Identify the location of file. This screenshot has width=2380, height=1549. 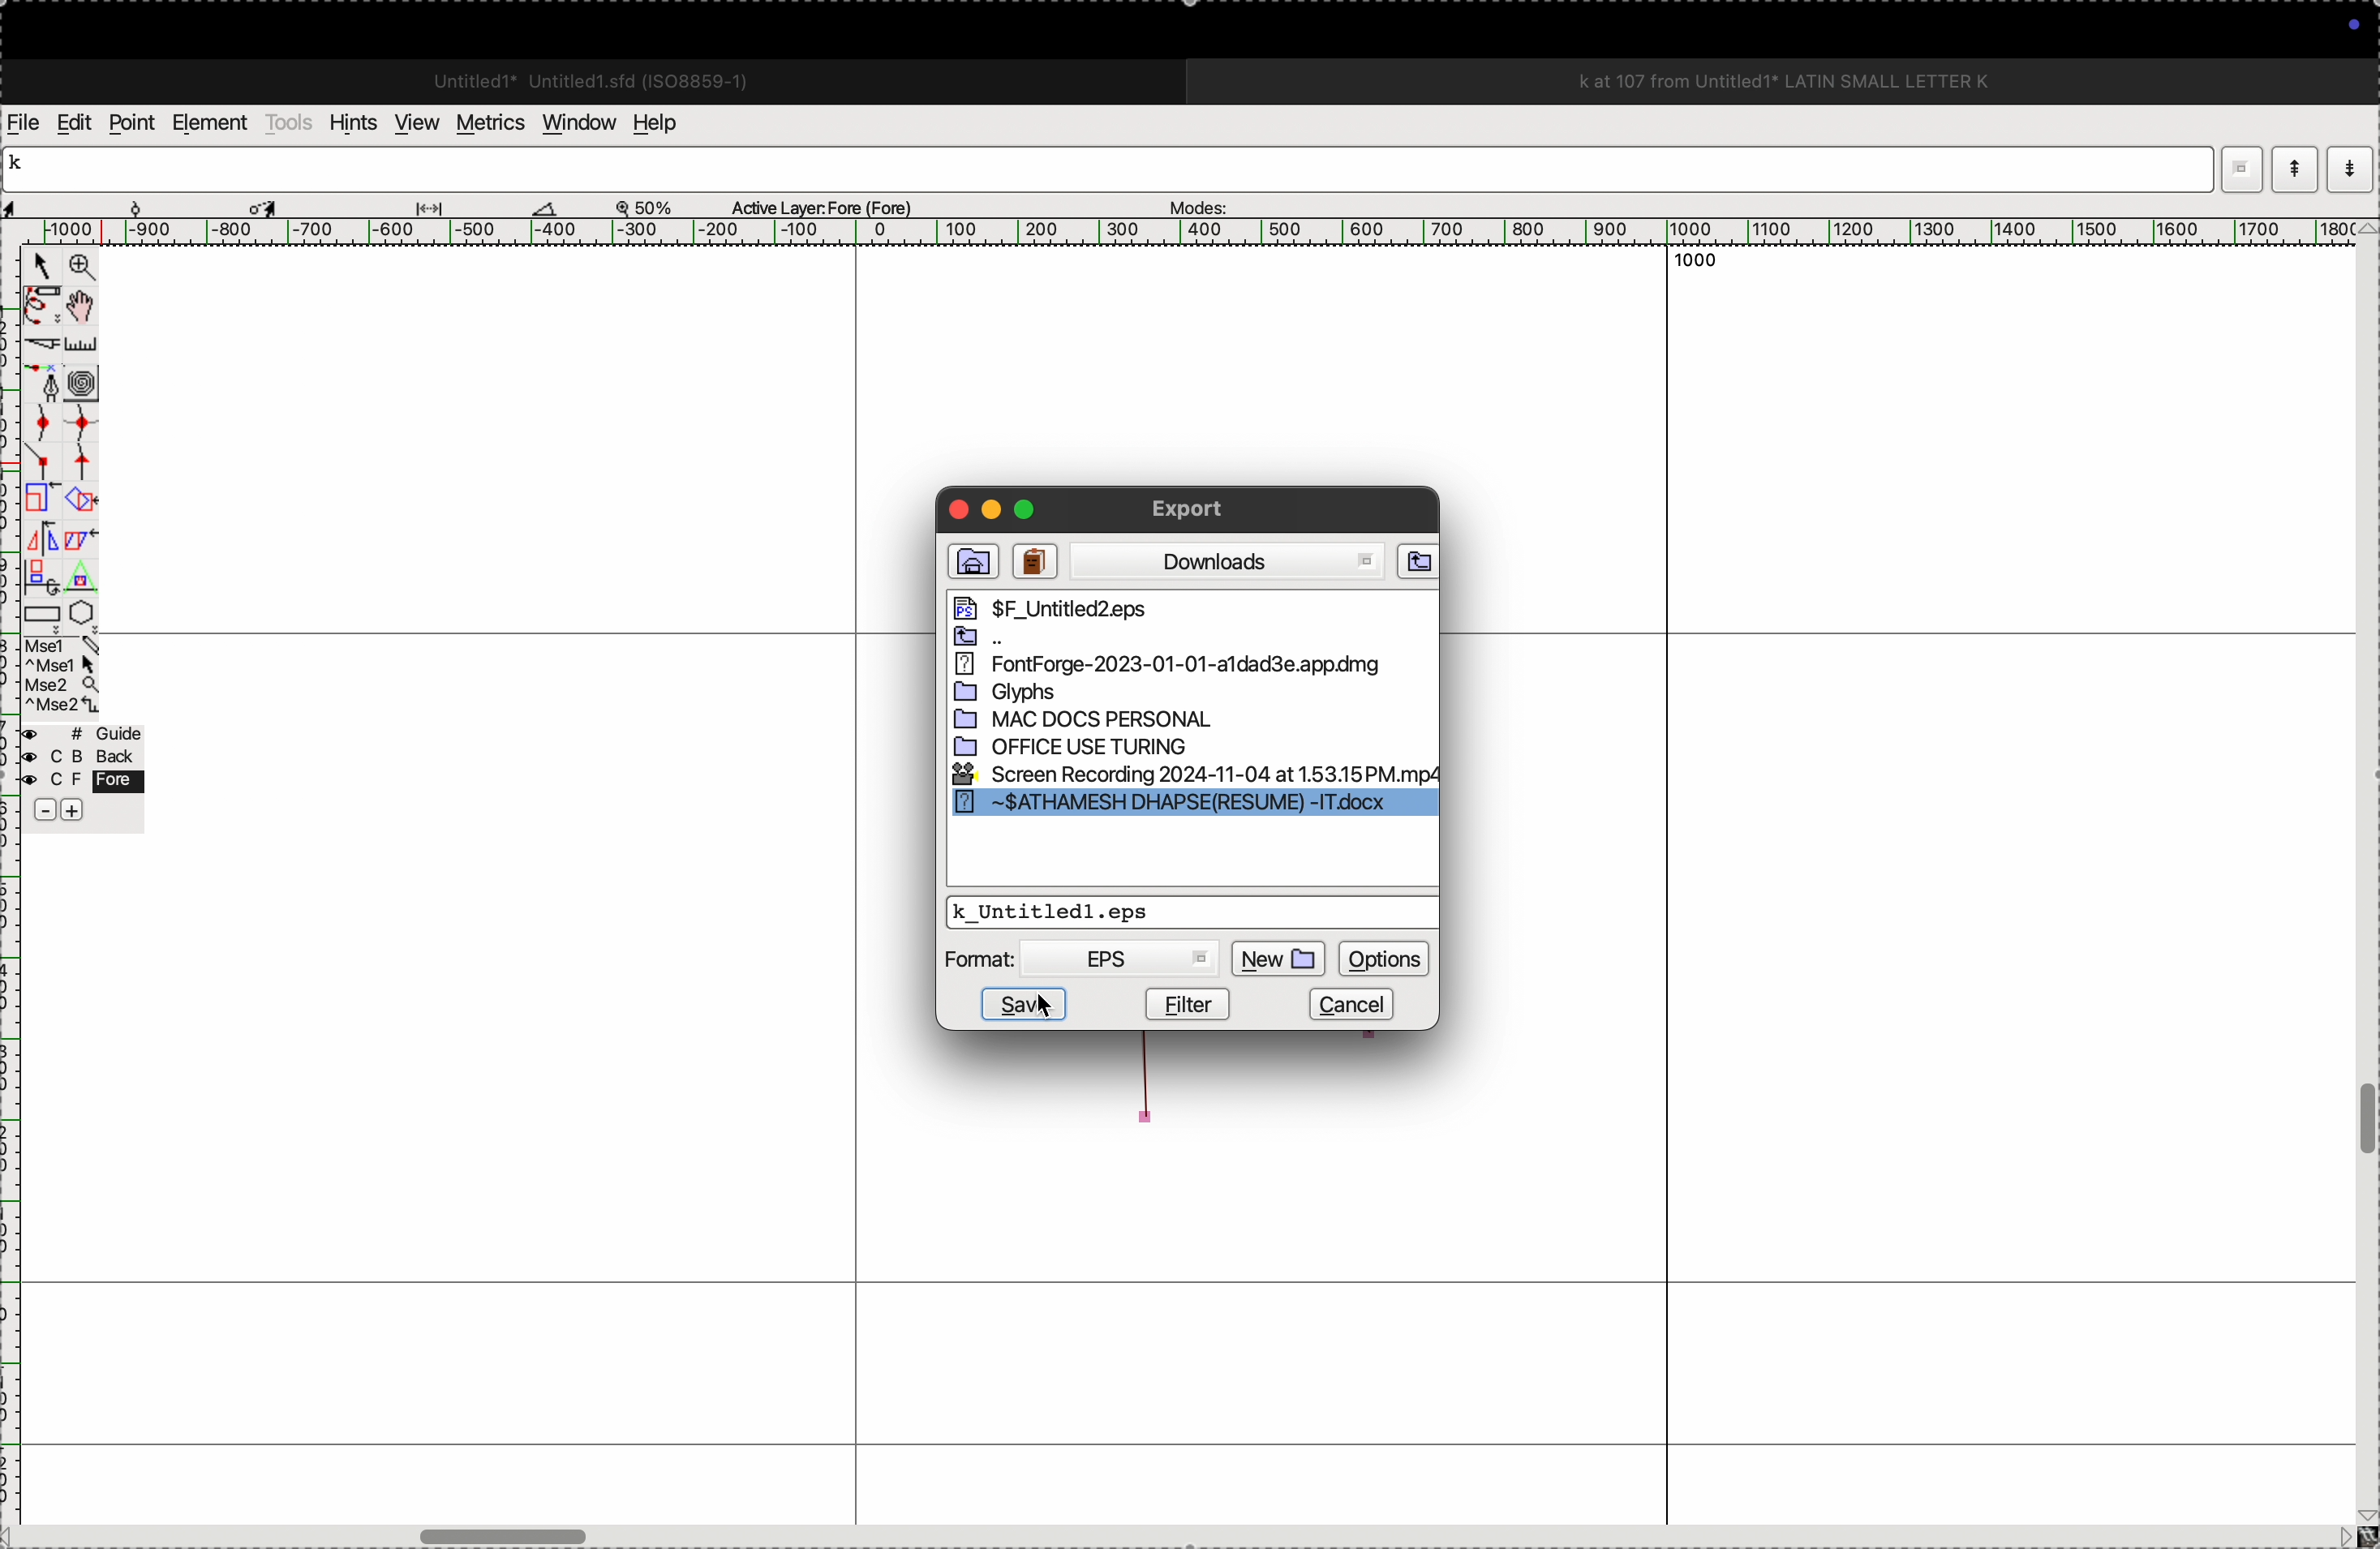
(1168, 640).